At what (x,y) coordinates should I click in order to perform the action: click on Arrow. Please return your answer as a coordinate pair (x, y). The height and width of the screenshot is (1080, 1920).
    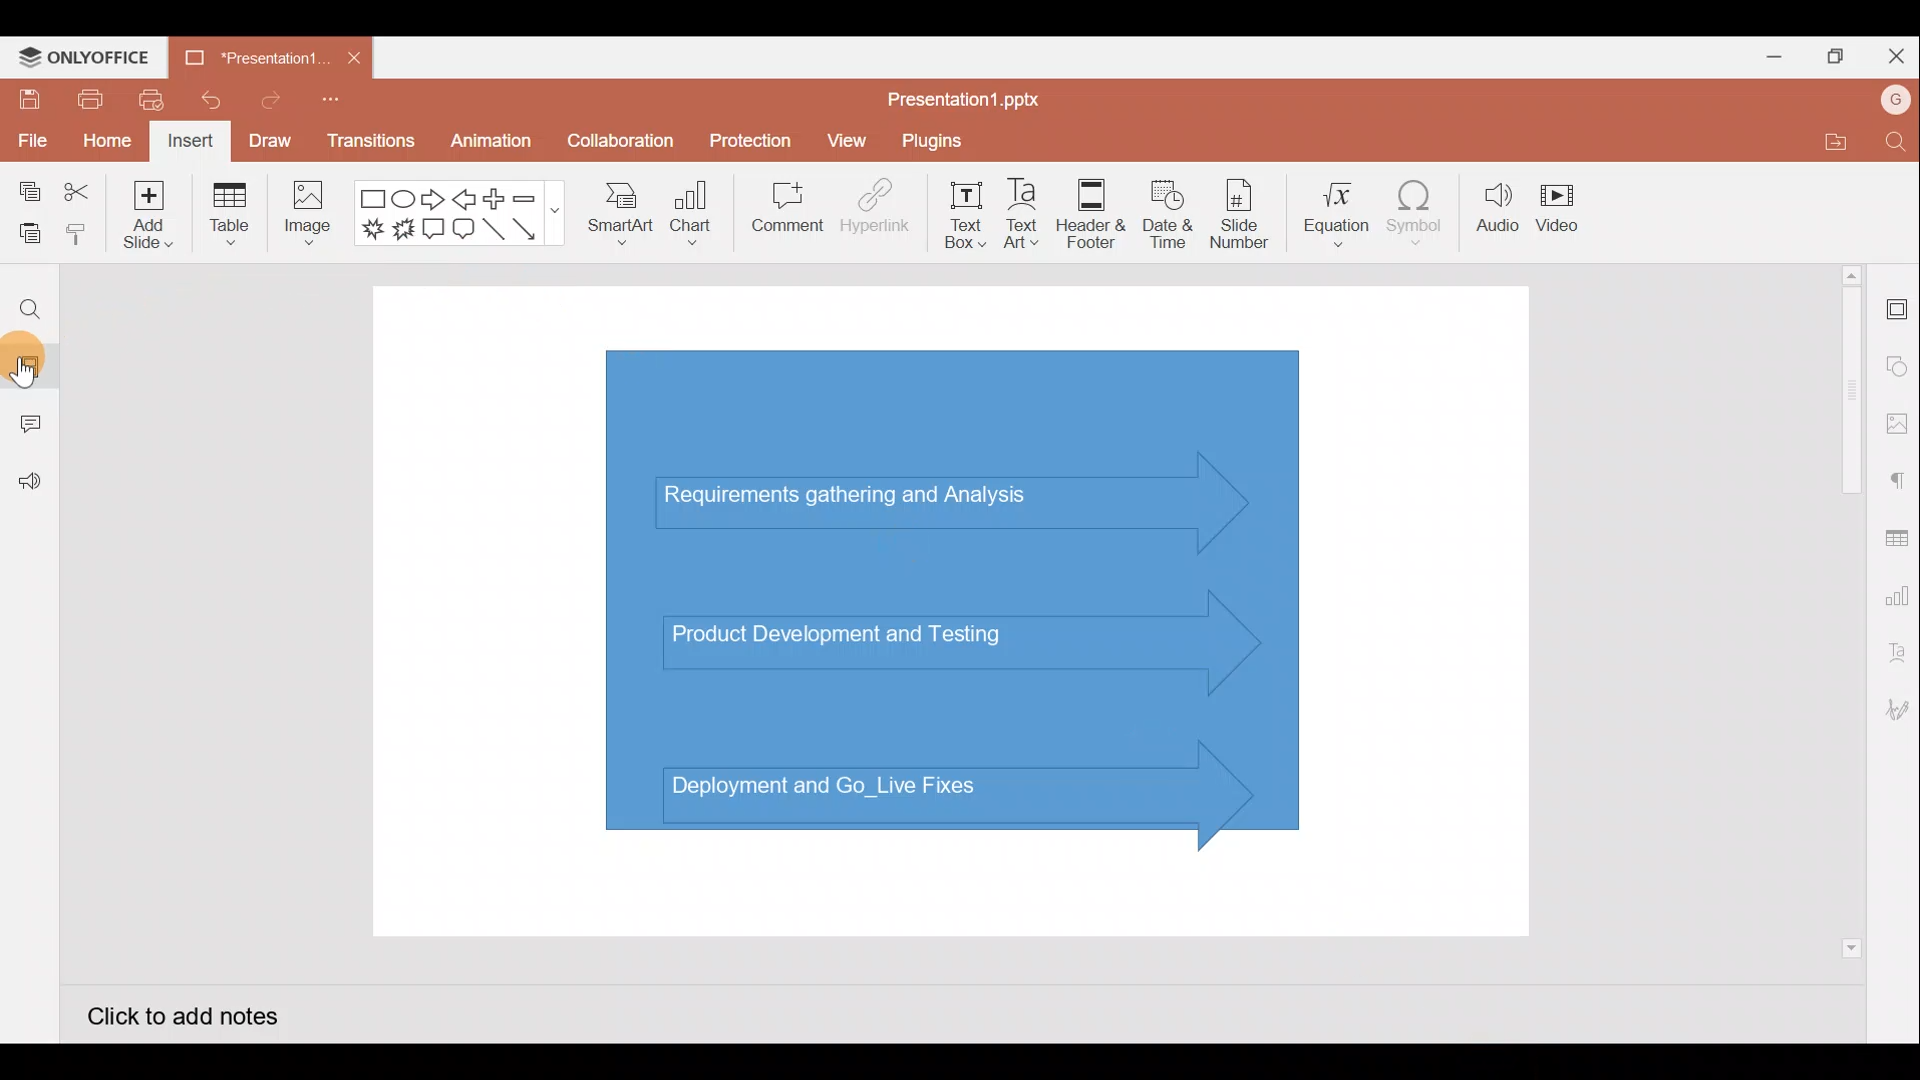
    Looking at the image, I should click on (529, 229).